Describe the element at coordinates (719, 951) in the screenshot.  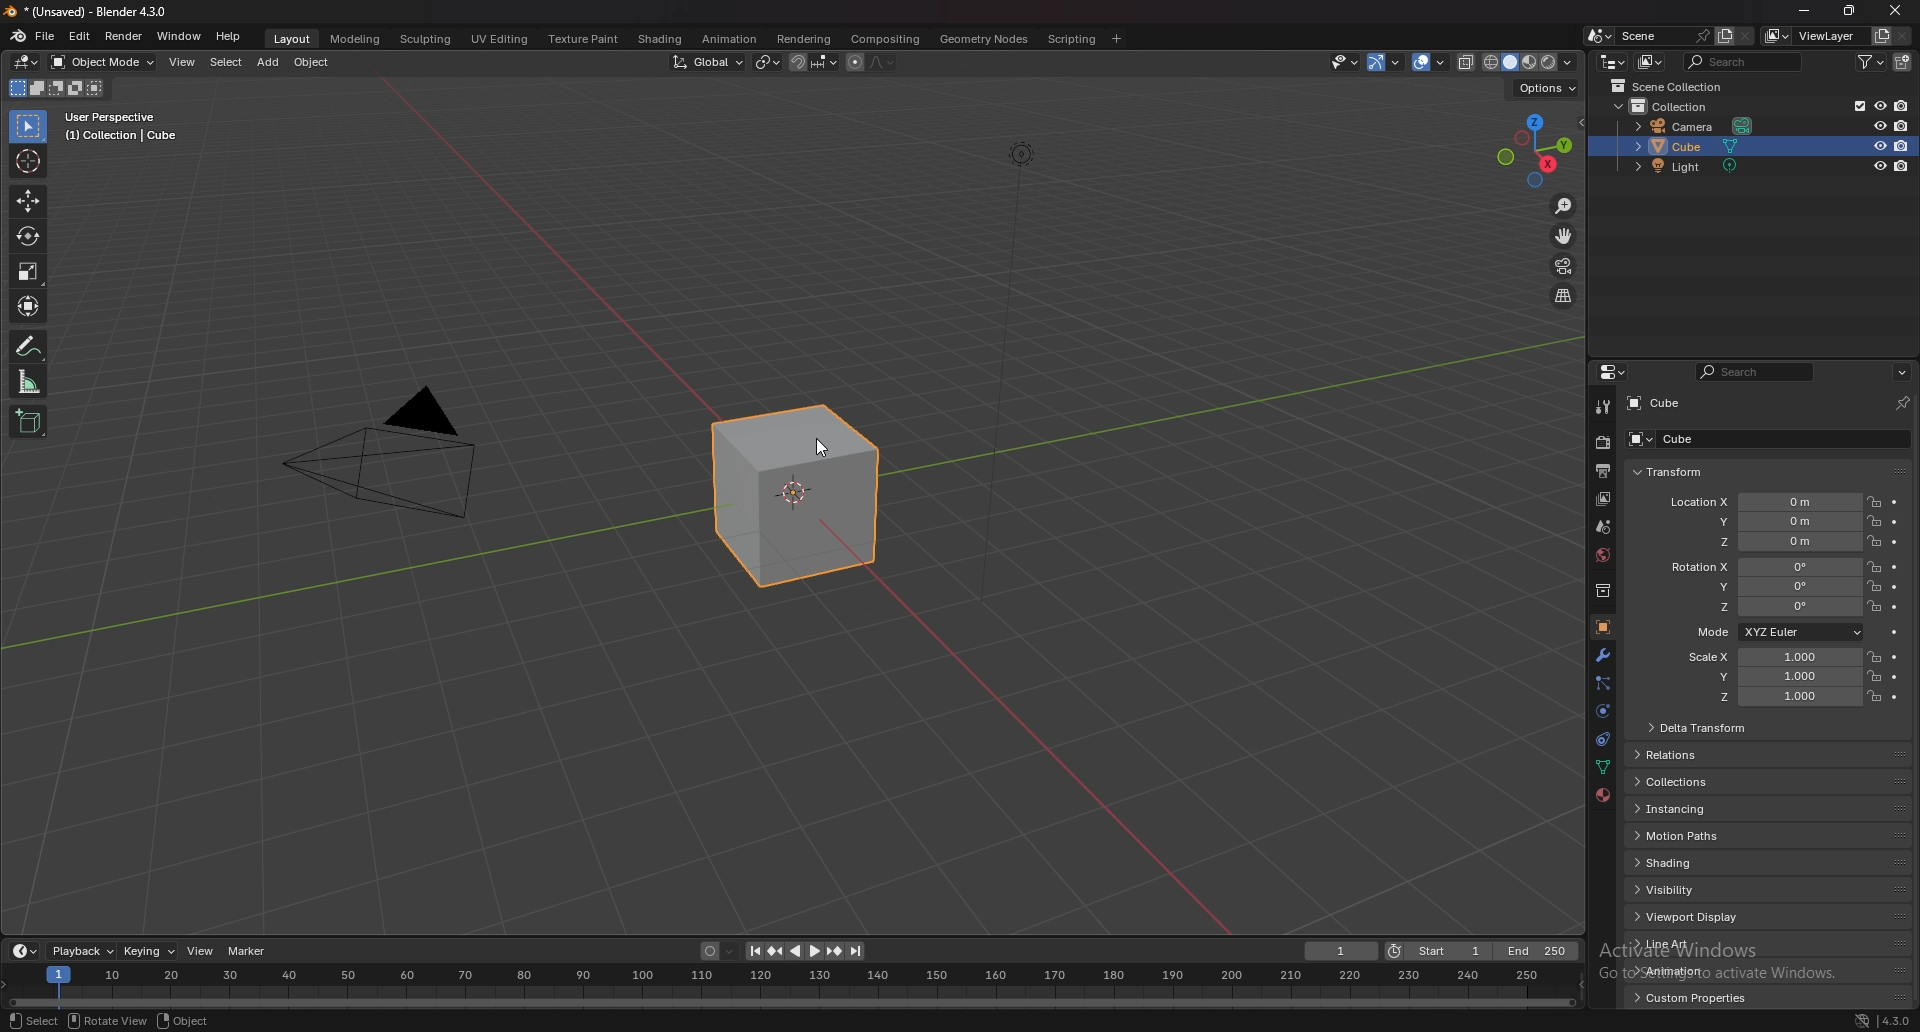
I see `auto keying` at that location.